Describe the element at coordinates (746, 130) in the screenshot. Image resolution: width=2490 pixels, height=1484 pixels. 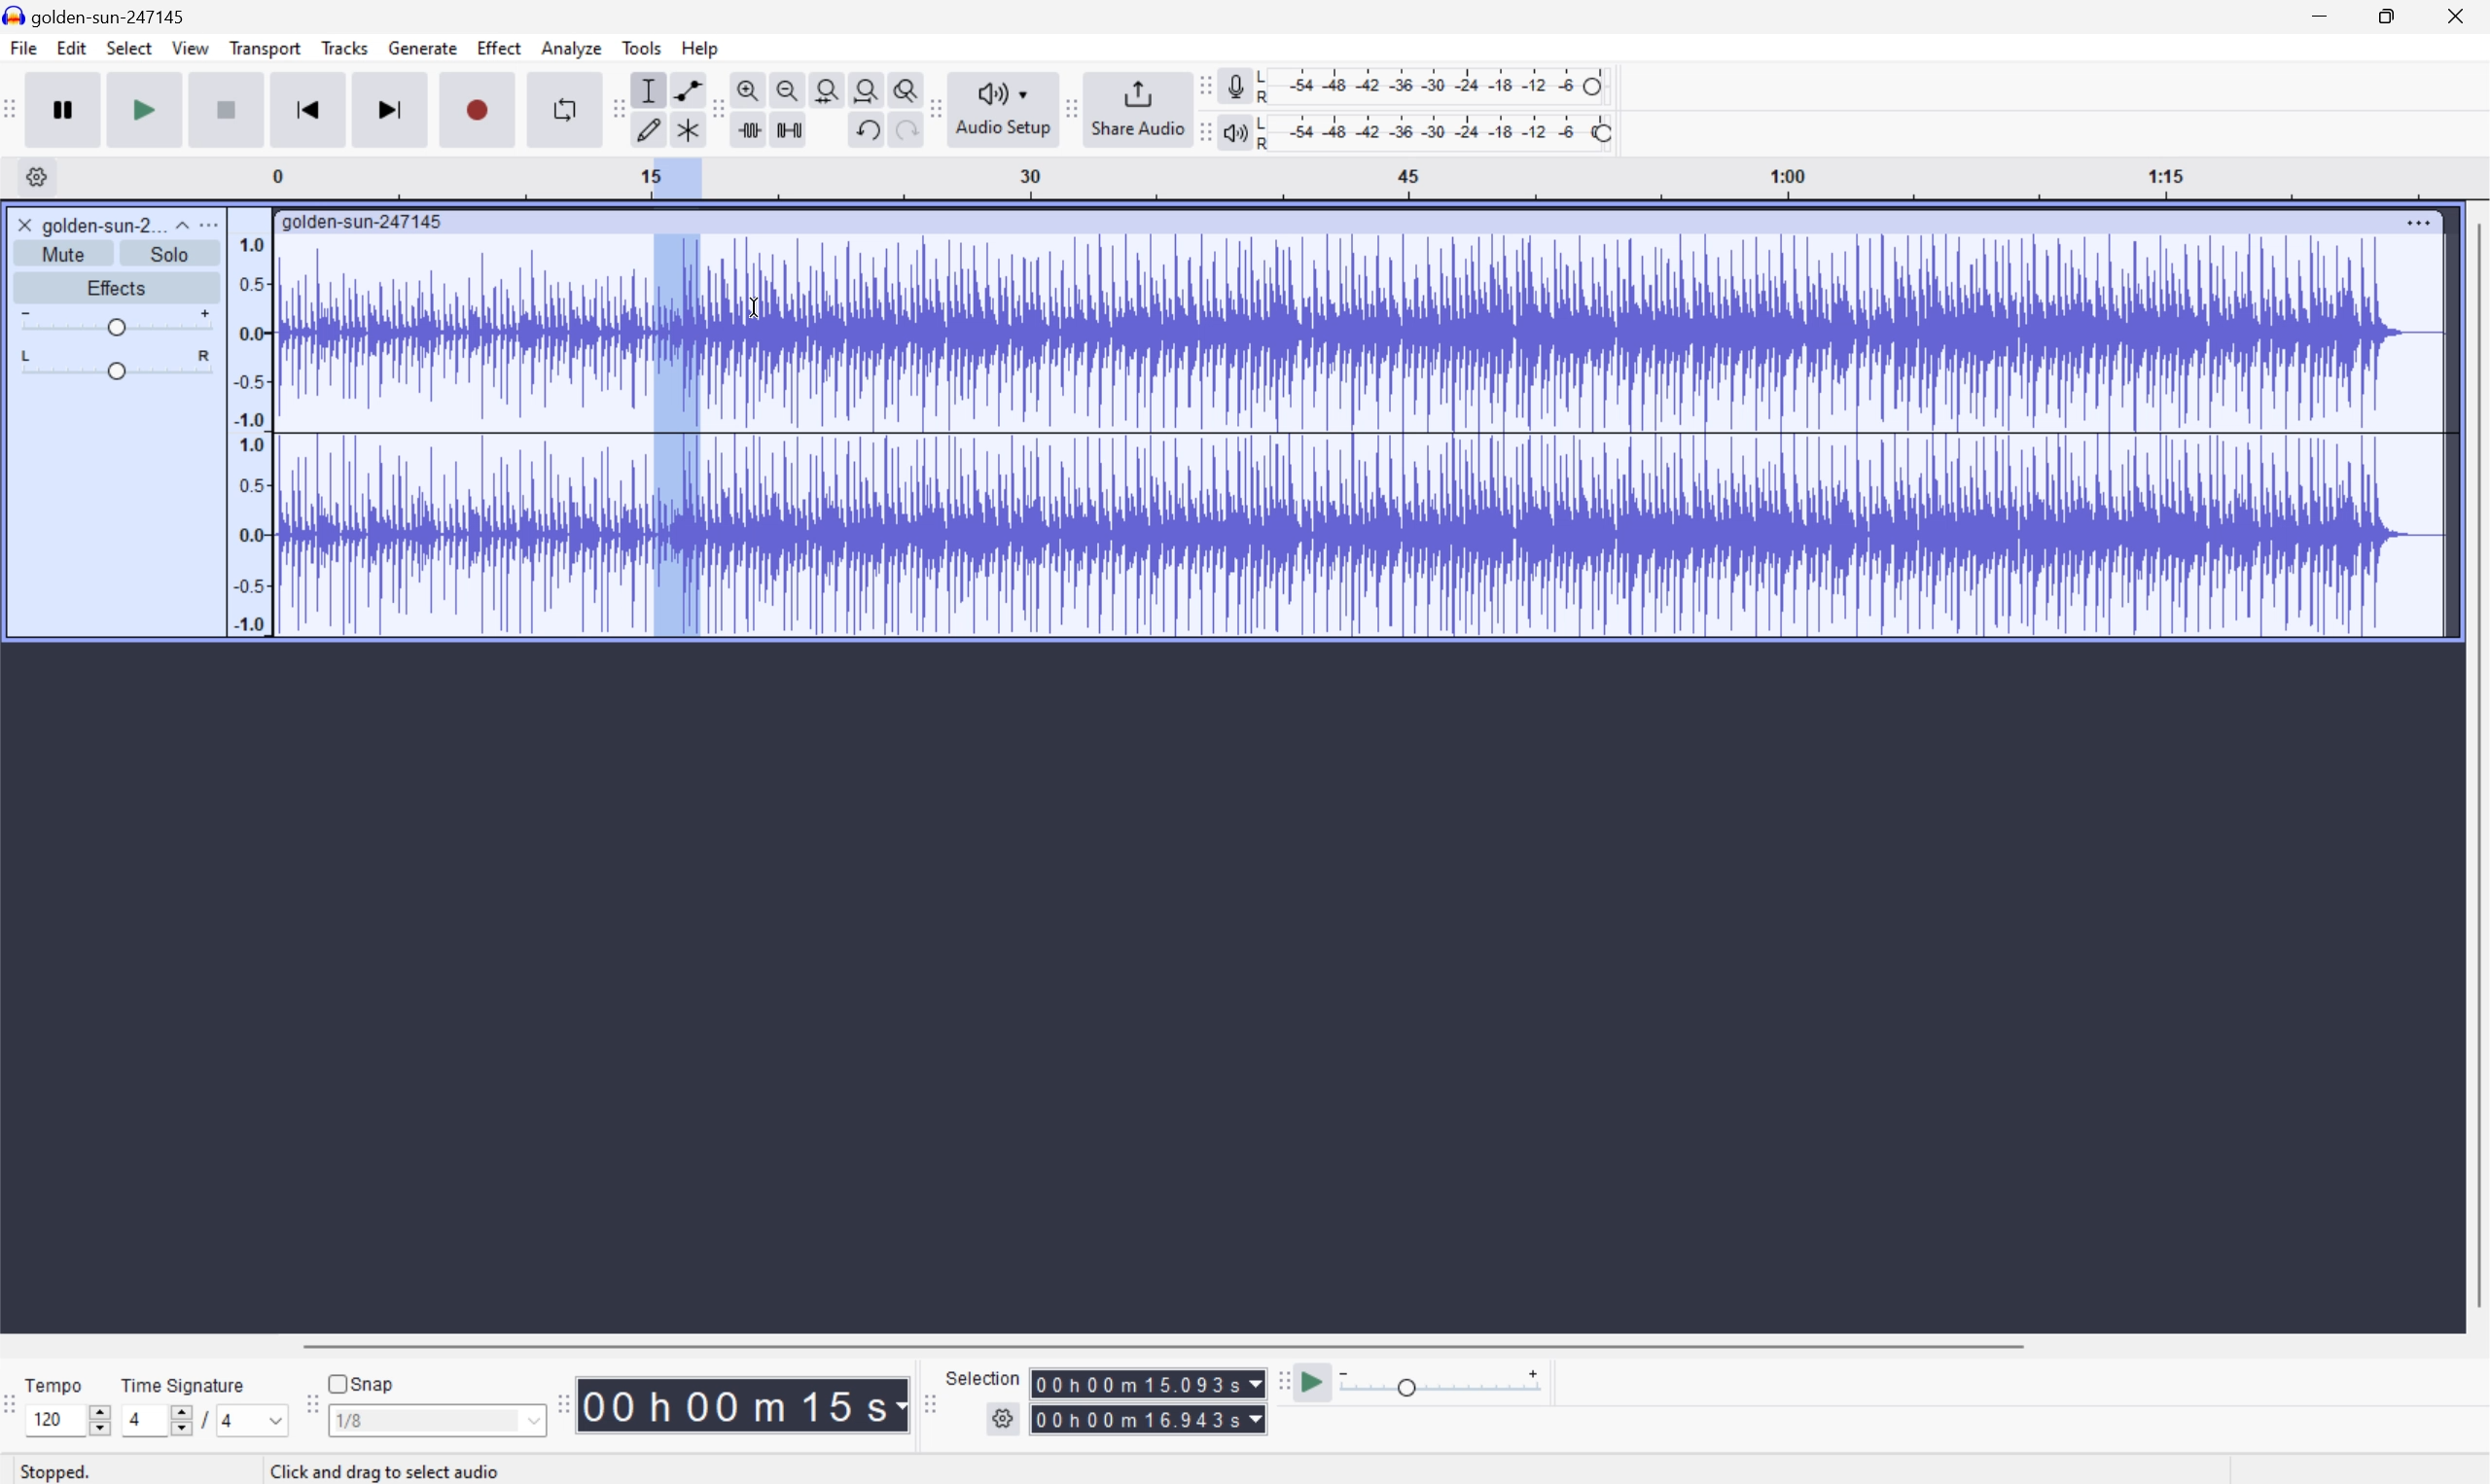
I see `Trim audio outside selection` at that location.